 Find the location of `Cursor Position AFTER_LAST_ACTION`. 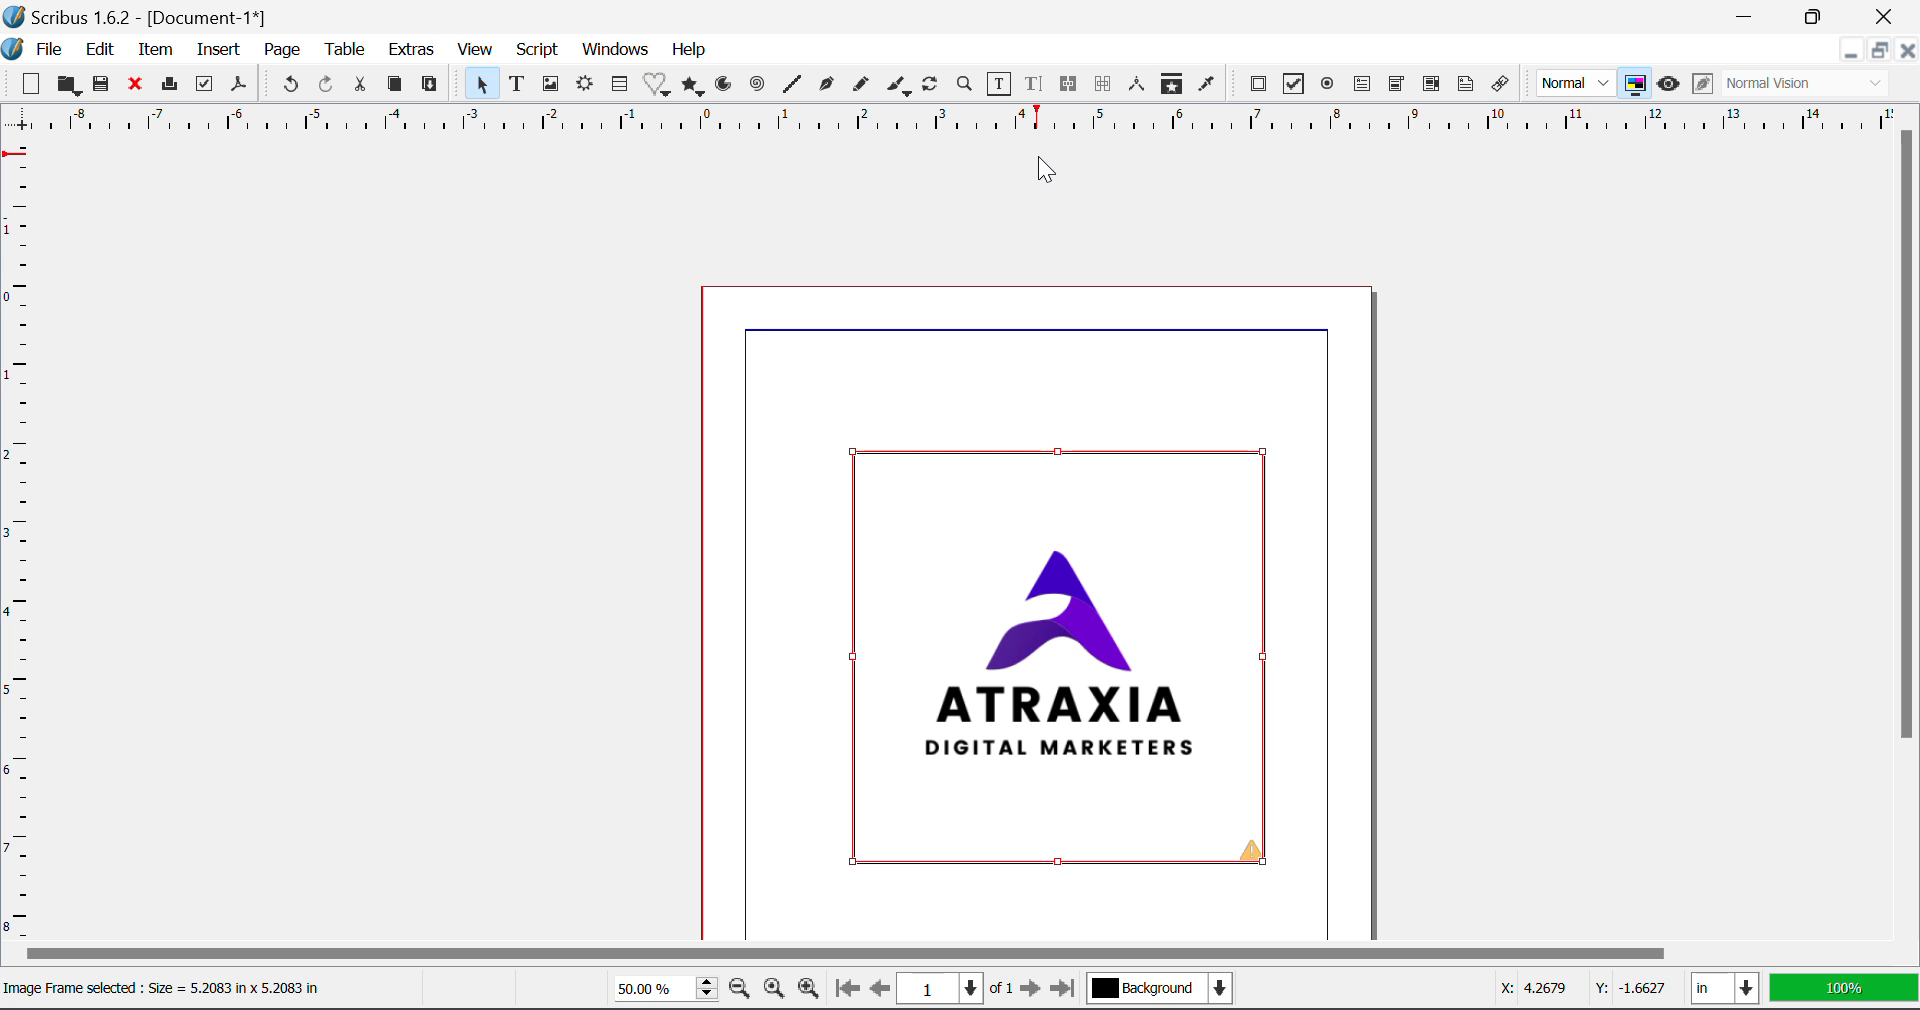

Cursor Position AFTER_LAST_ACTION is located at coordinates (1045, 169).